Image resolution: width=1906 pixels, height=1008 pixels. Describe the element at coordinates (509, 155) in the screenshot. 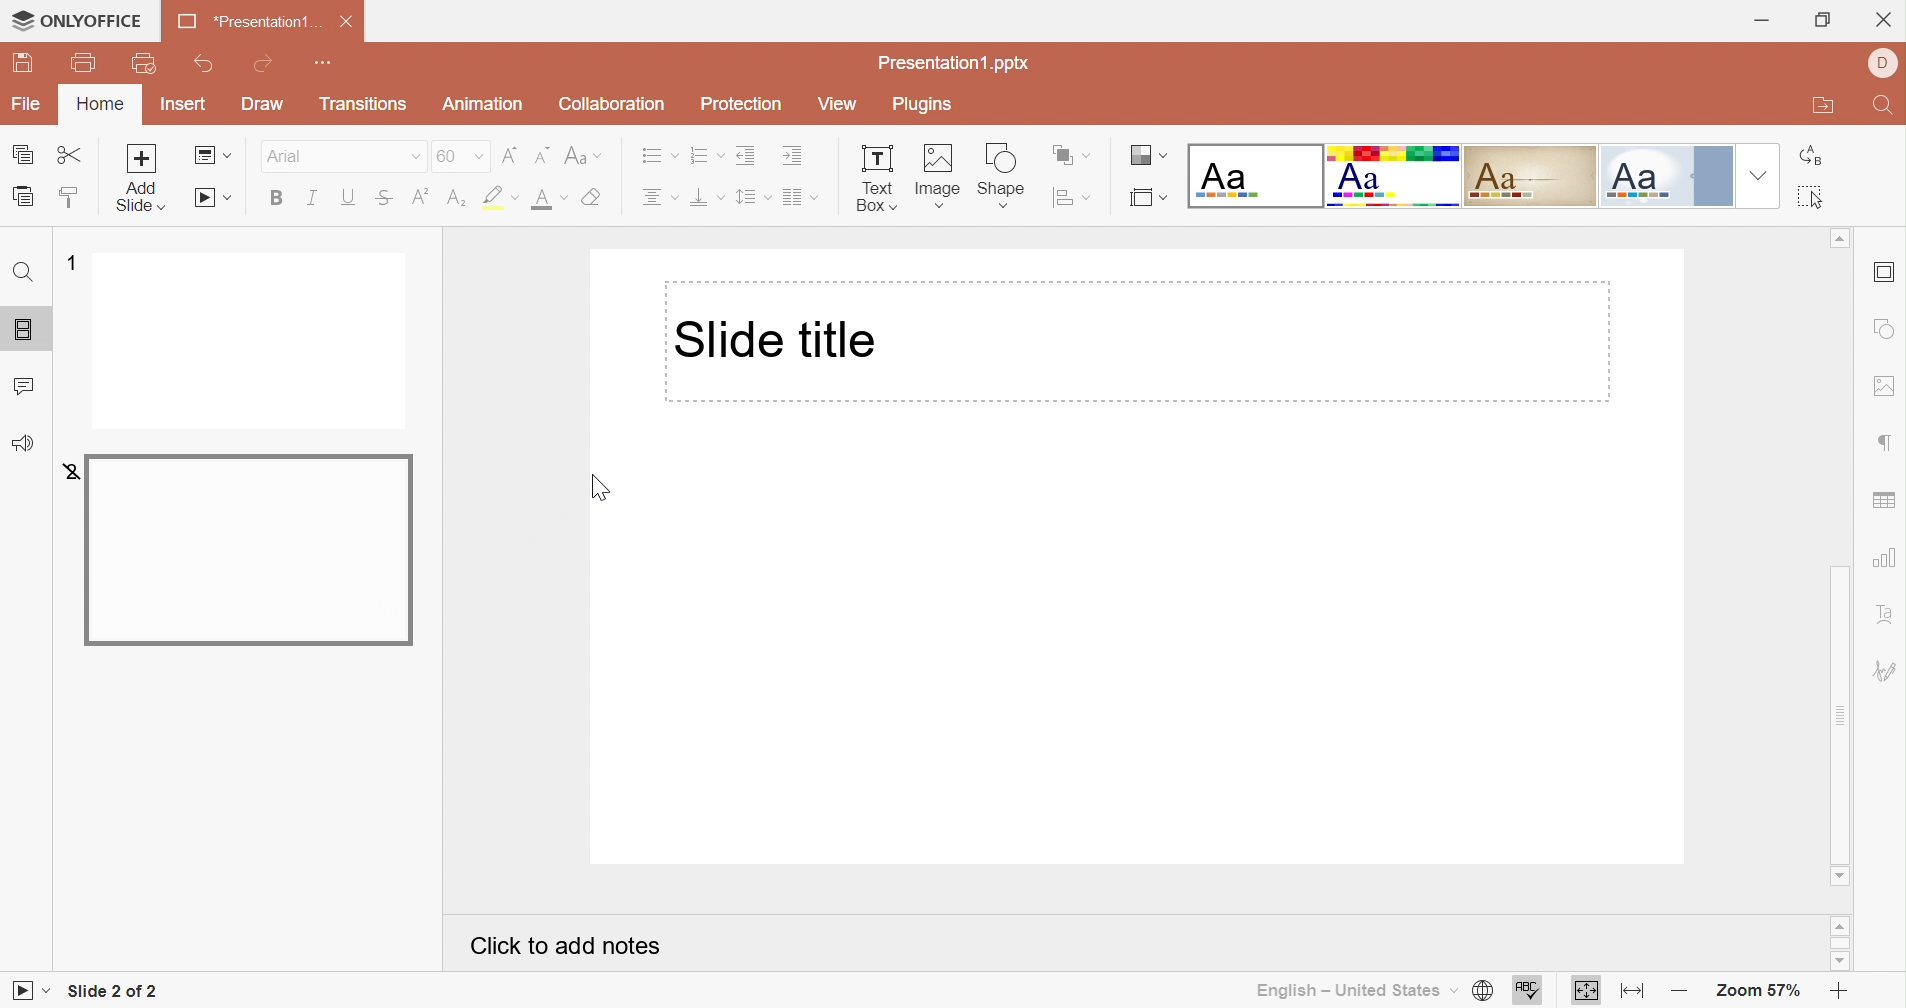

I see `Increment font size` at that location.